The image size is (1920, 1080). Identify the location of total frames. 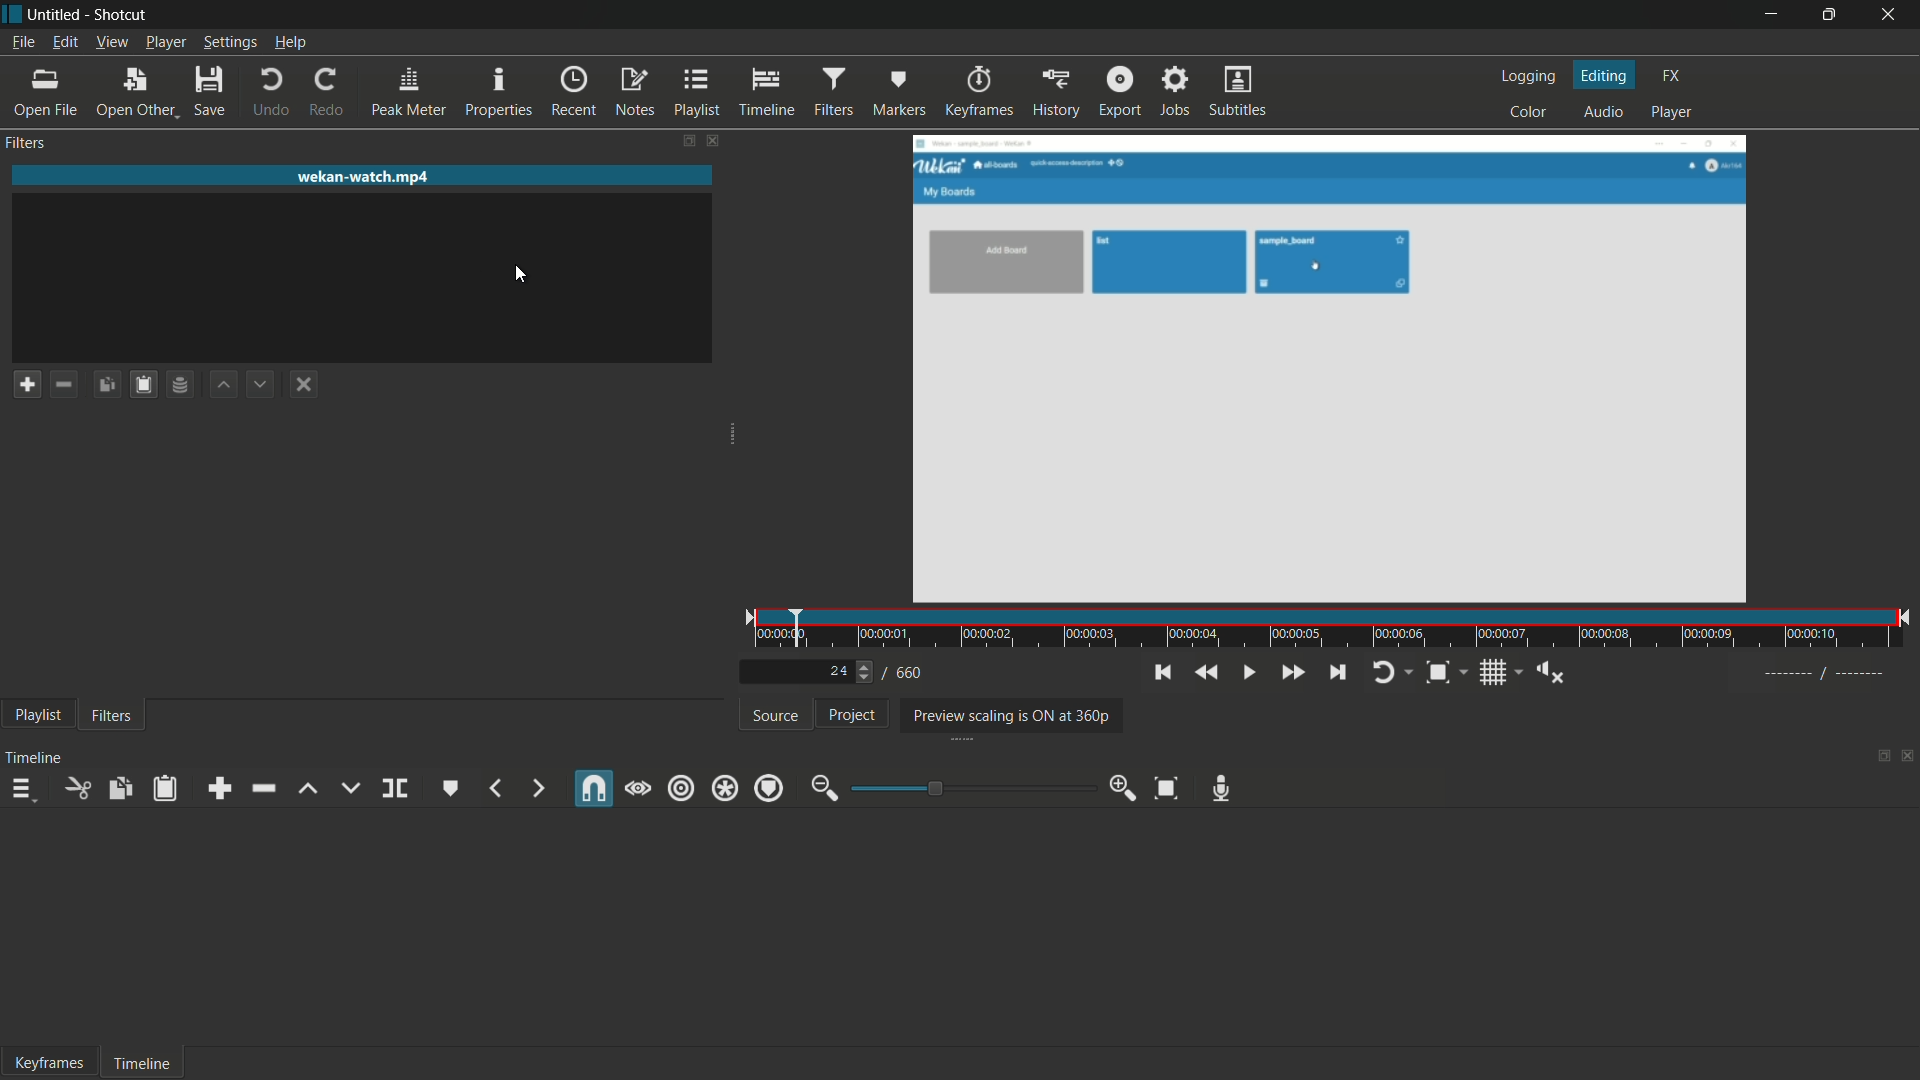
(909, 673).